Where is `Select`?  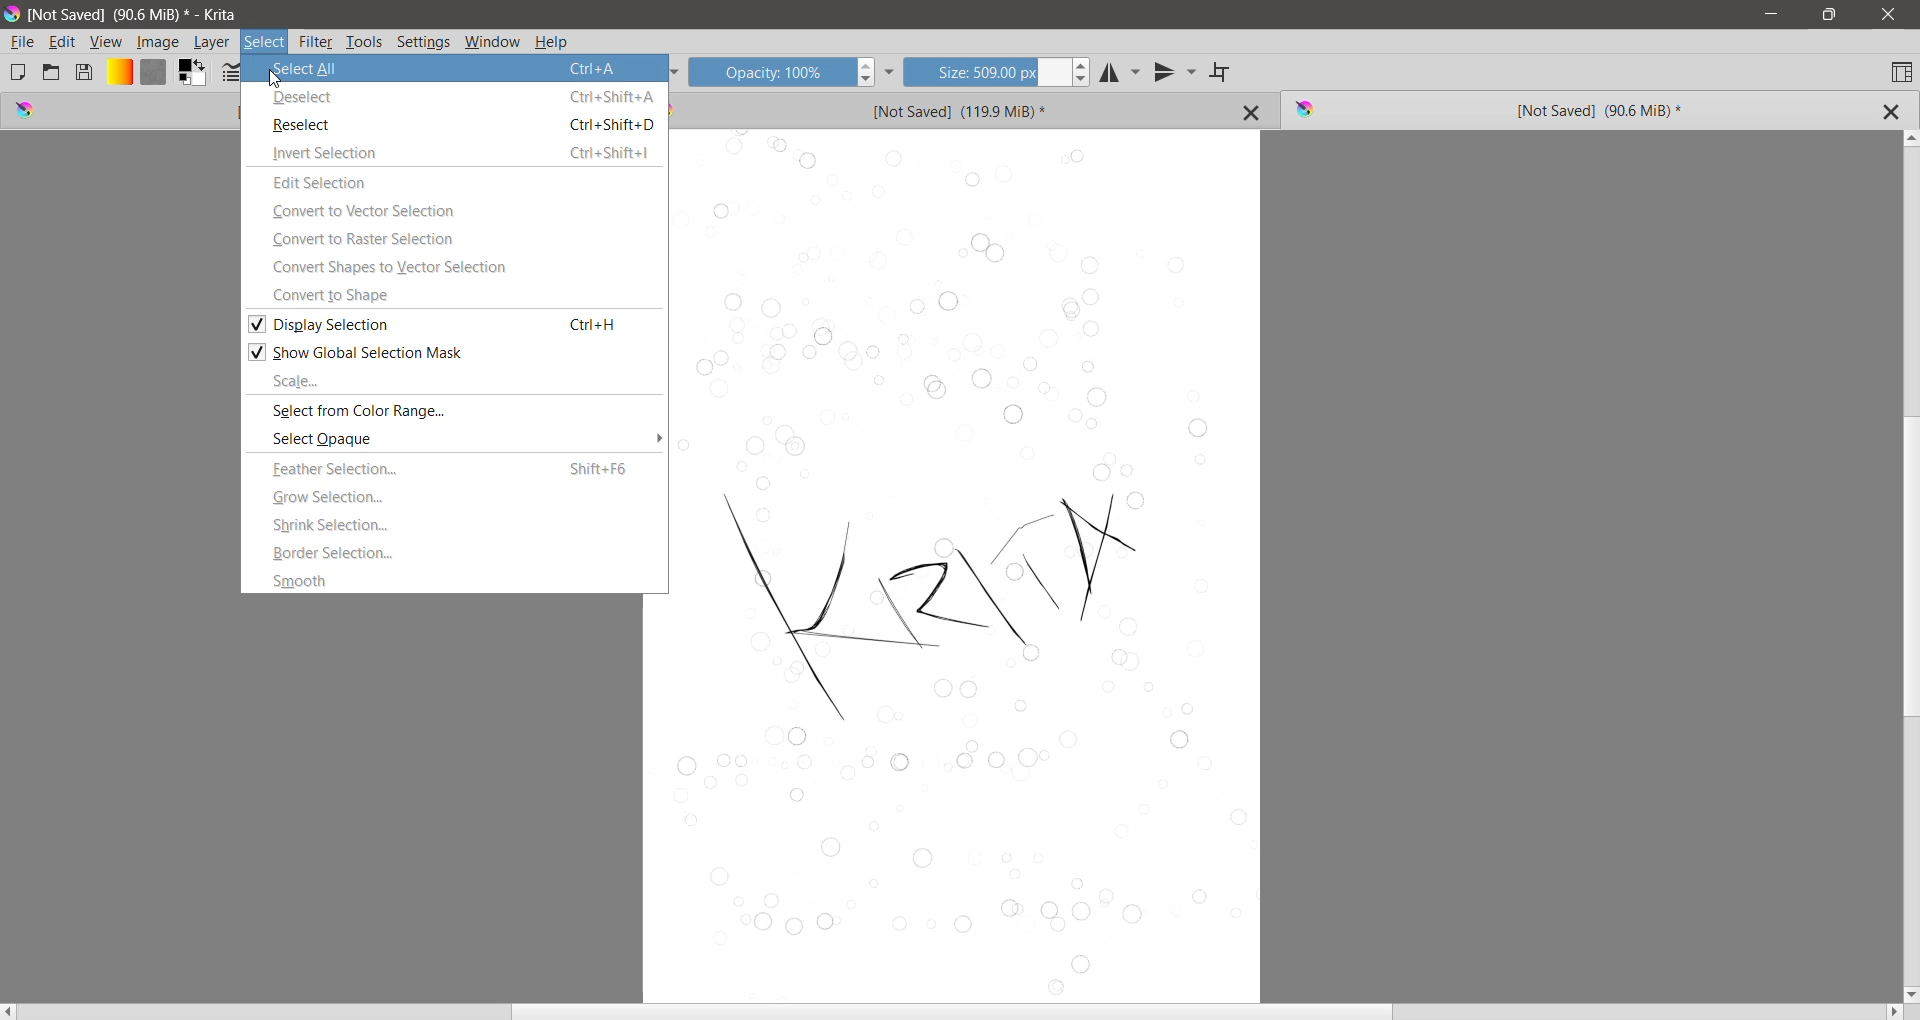
Select is located at coordinates (265, 42).